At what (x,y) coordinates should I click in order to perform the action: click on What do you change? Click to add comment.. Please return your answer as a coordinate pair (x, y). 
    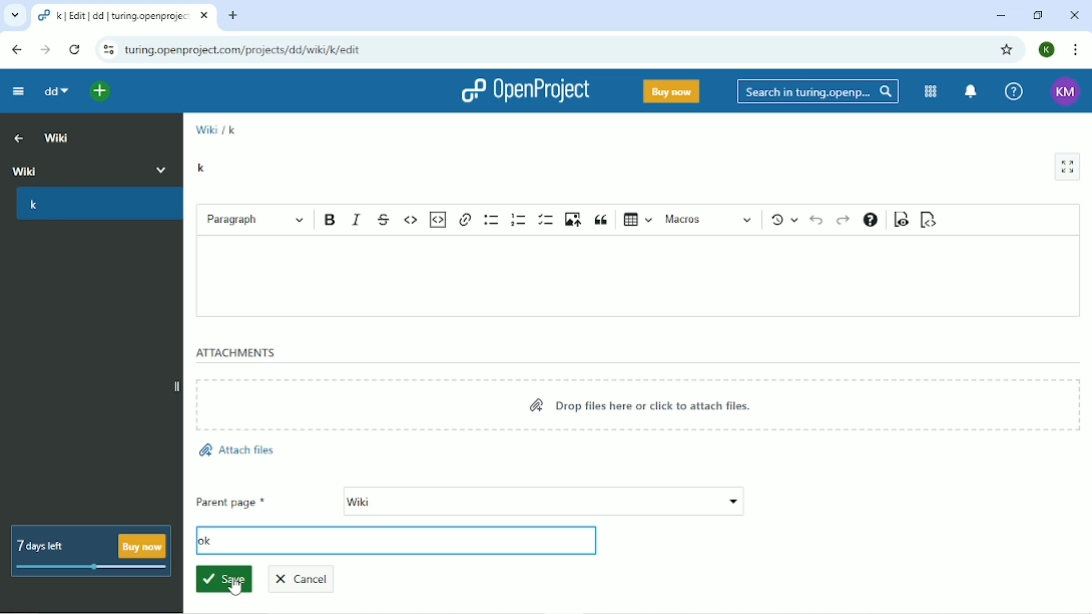
    Looking at the image, I should click on (413, 541).